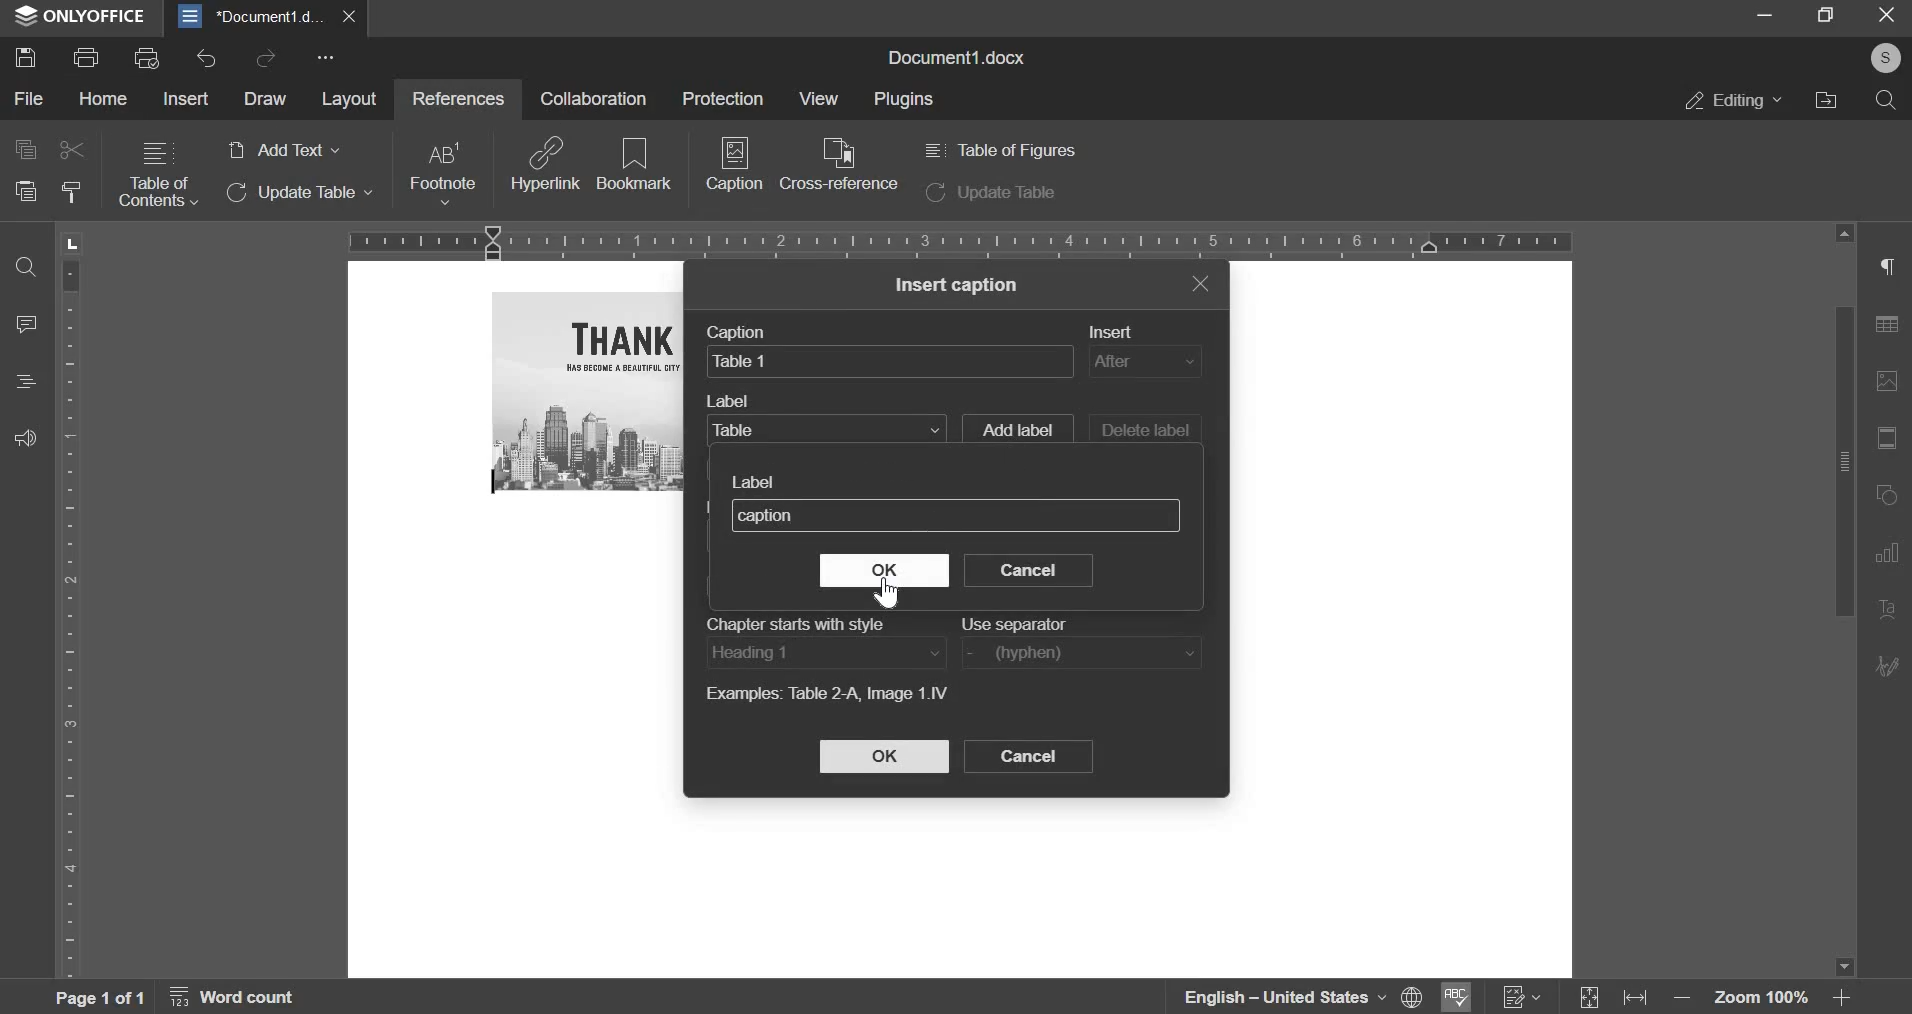  What do you see at coordinates (998, 150) in the screenshot?
I see `table of figures` at bounding box center [998, 150].